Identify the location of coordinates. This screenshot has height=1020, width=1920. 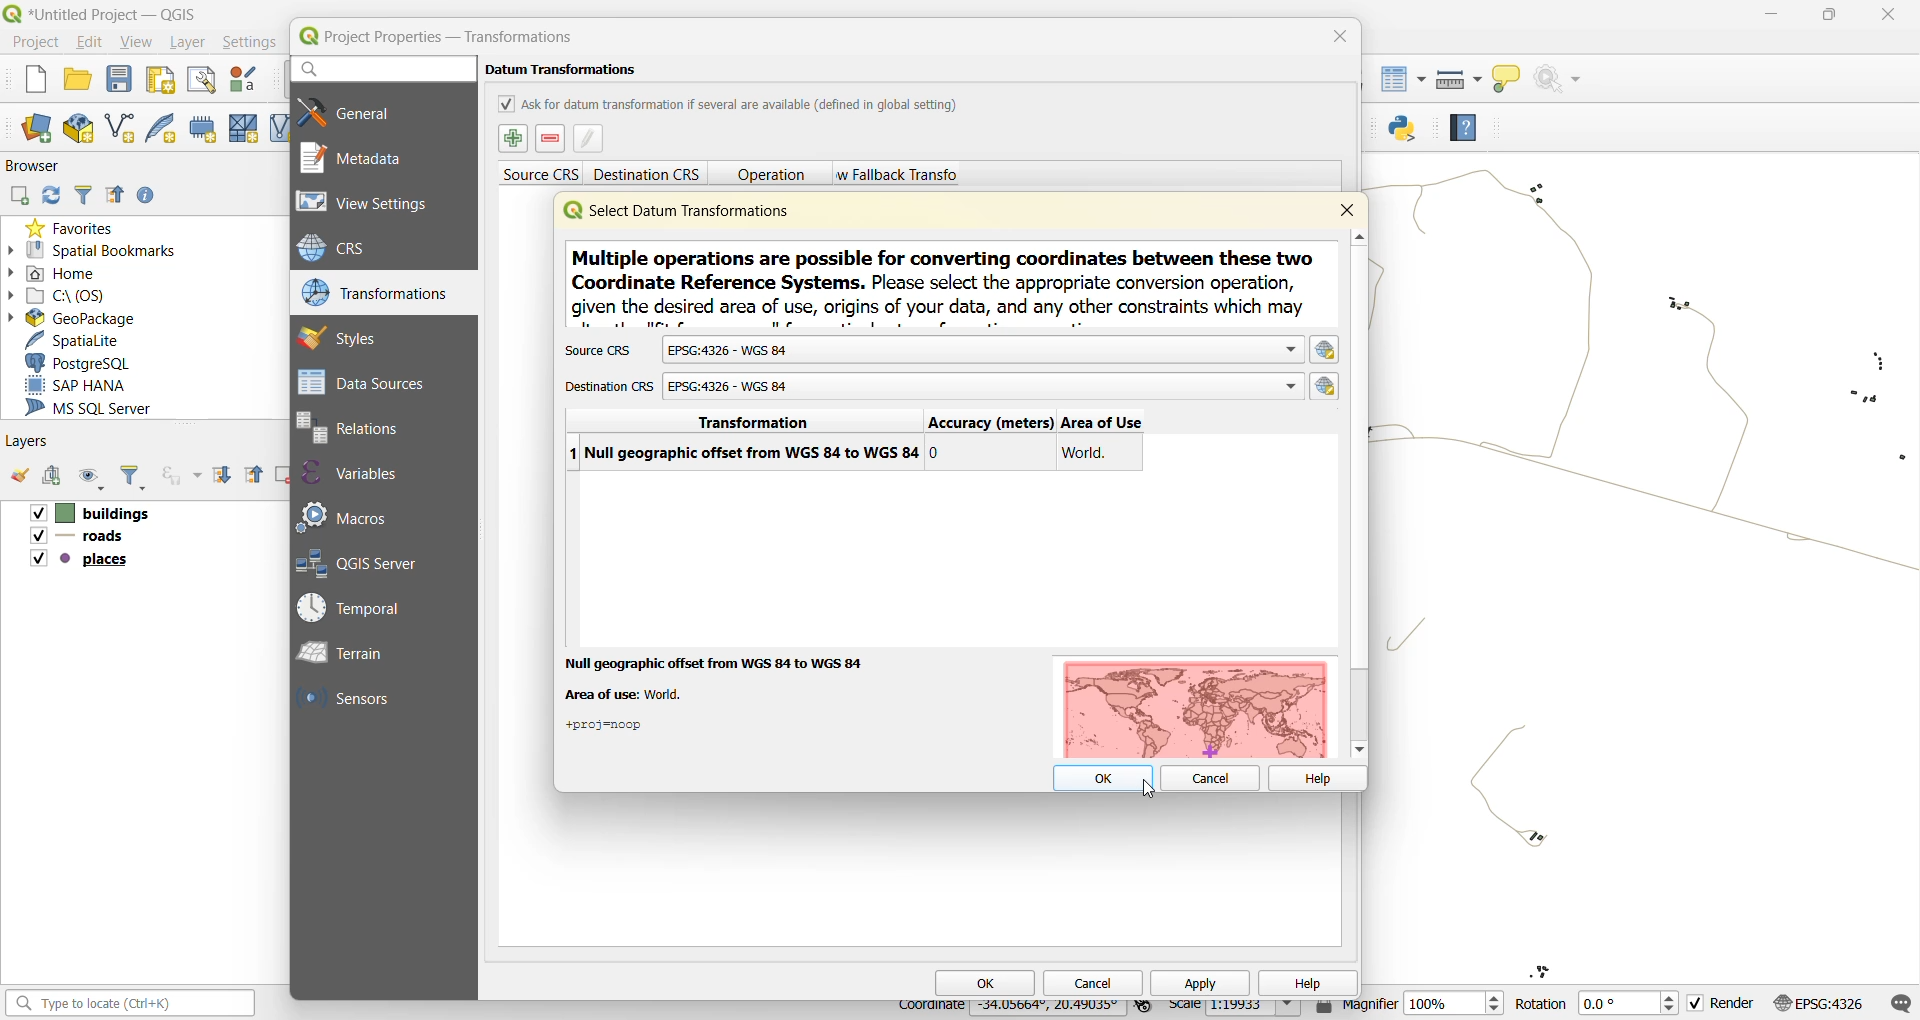
(1009, 1011).